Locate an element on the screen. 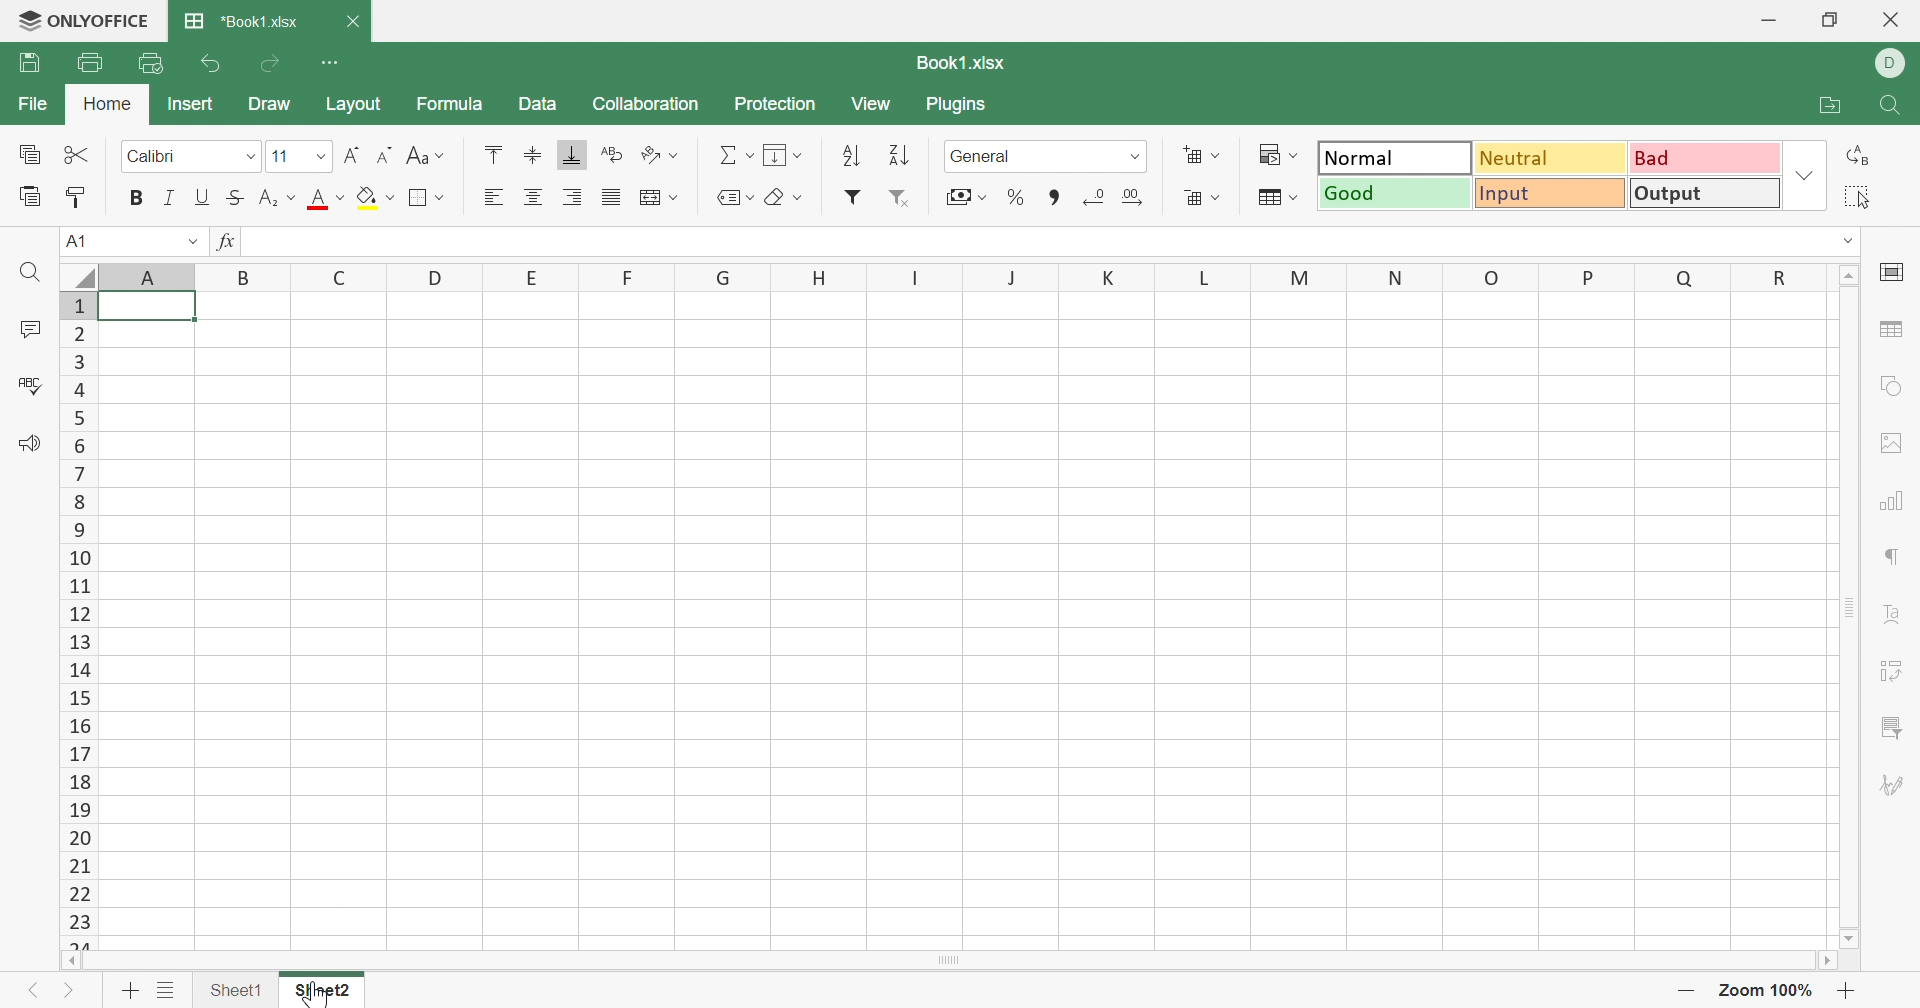 This screenshot has height=1008, width=1920. Sheet1 is located at coordinates (235, 986).